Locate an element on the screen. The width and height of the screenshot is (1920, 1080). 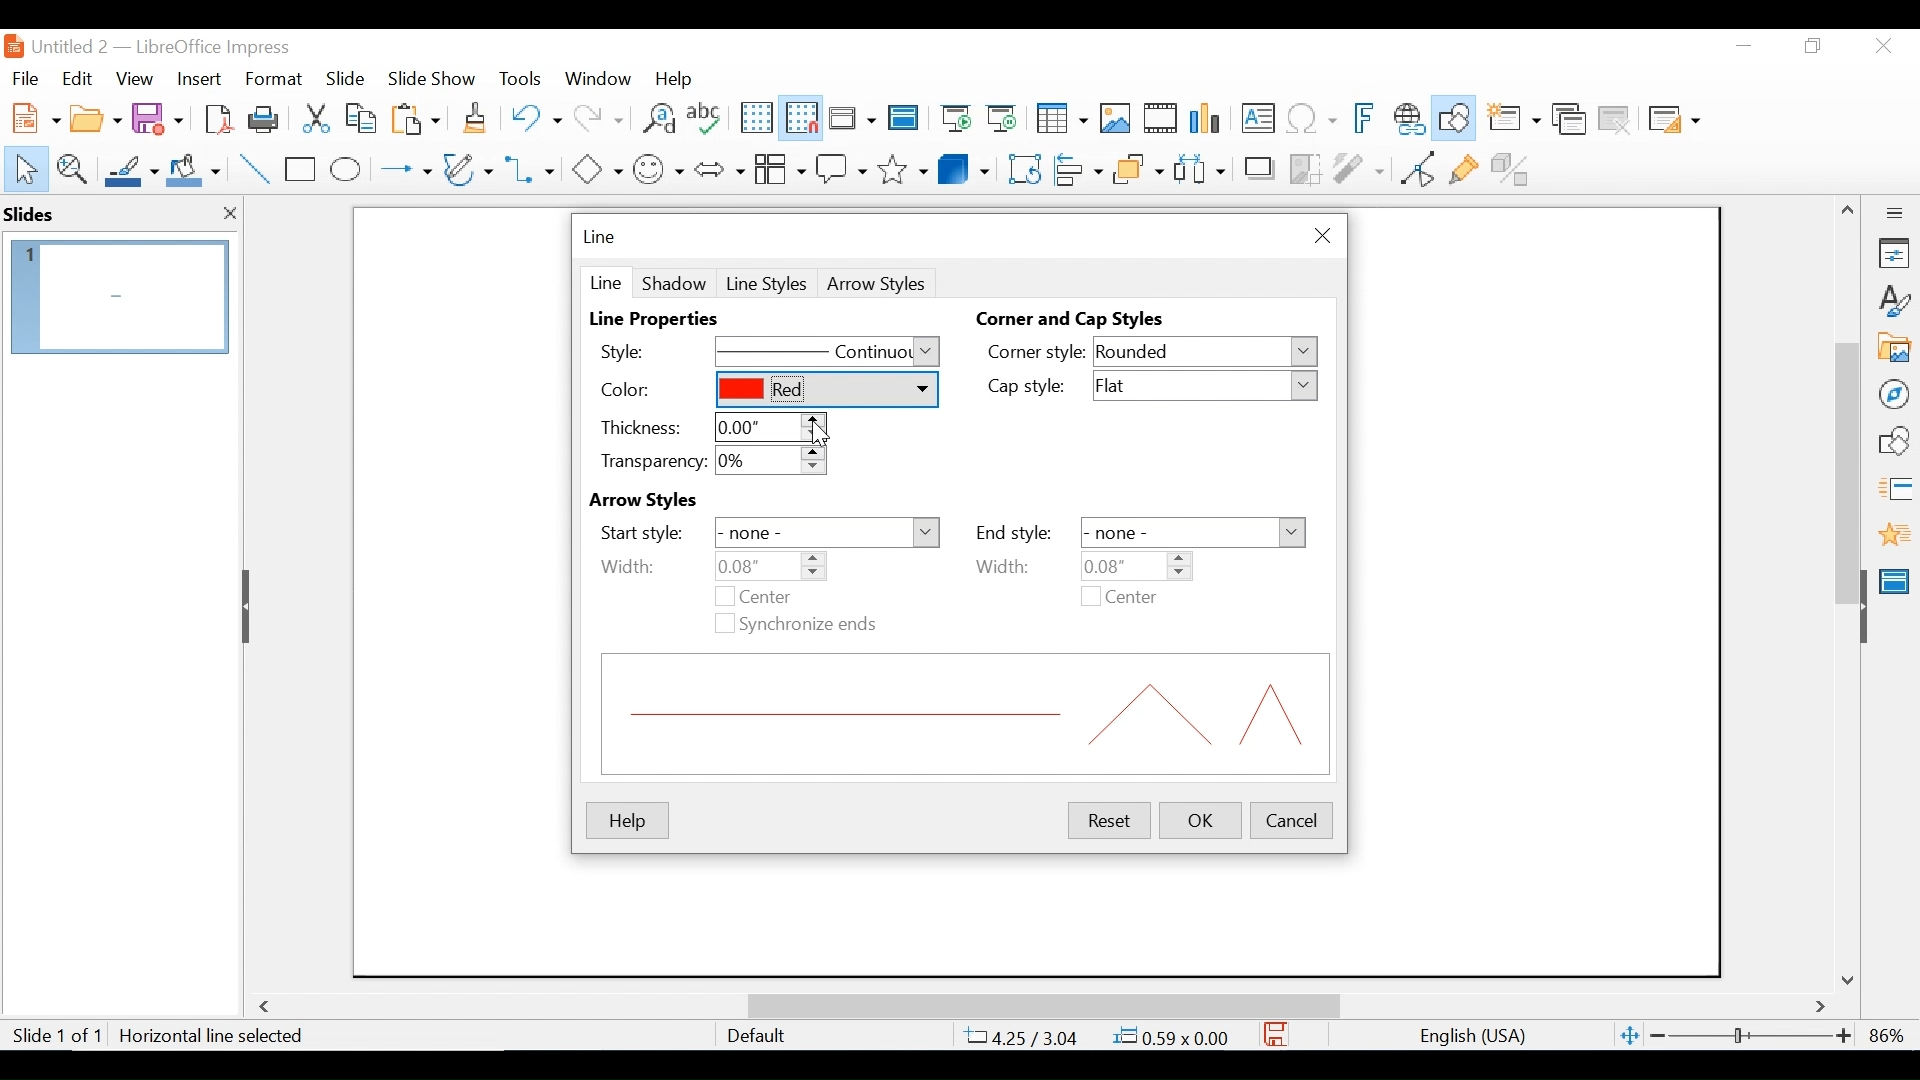
Snap as Grid is located at coordinates (801, 118).